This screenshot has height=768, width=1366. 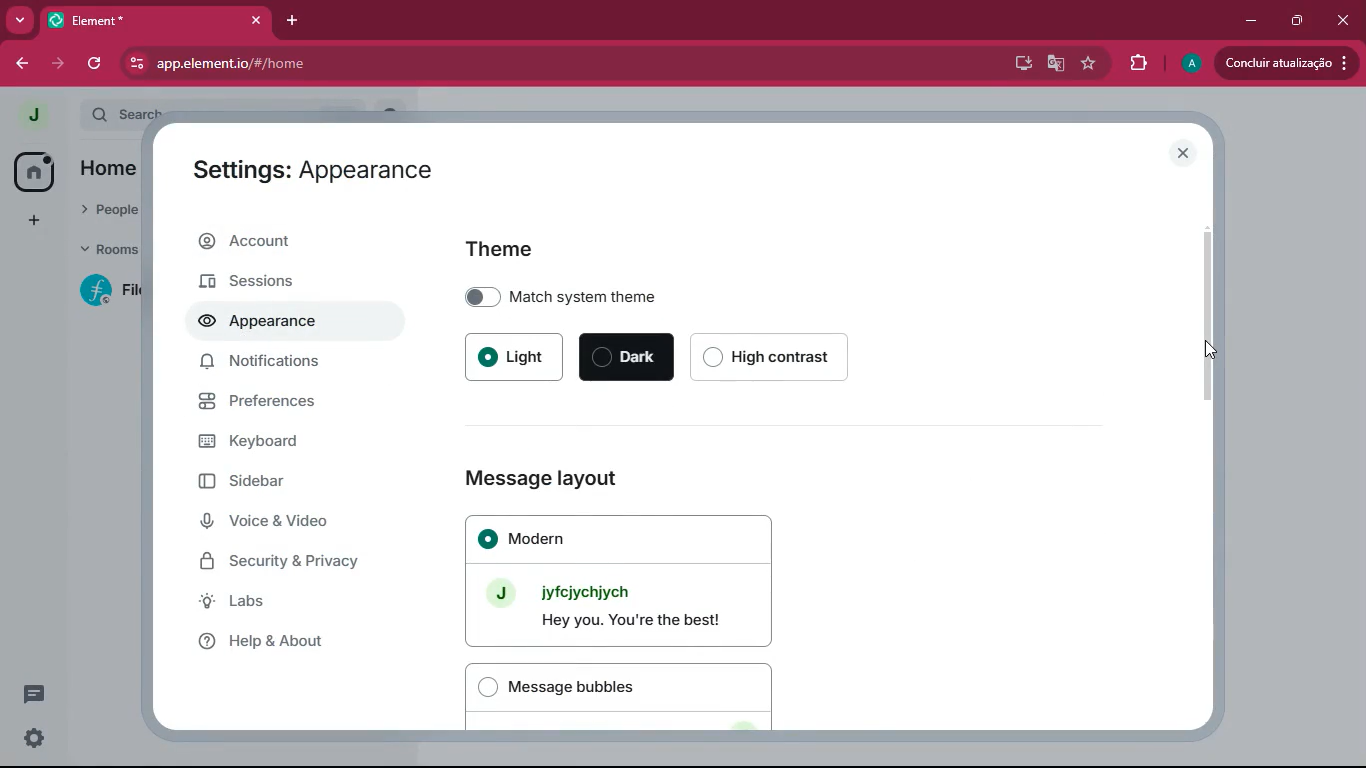 I want to click on Element*, so click(x=140, y=19).